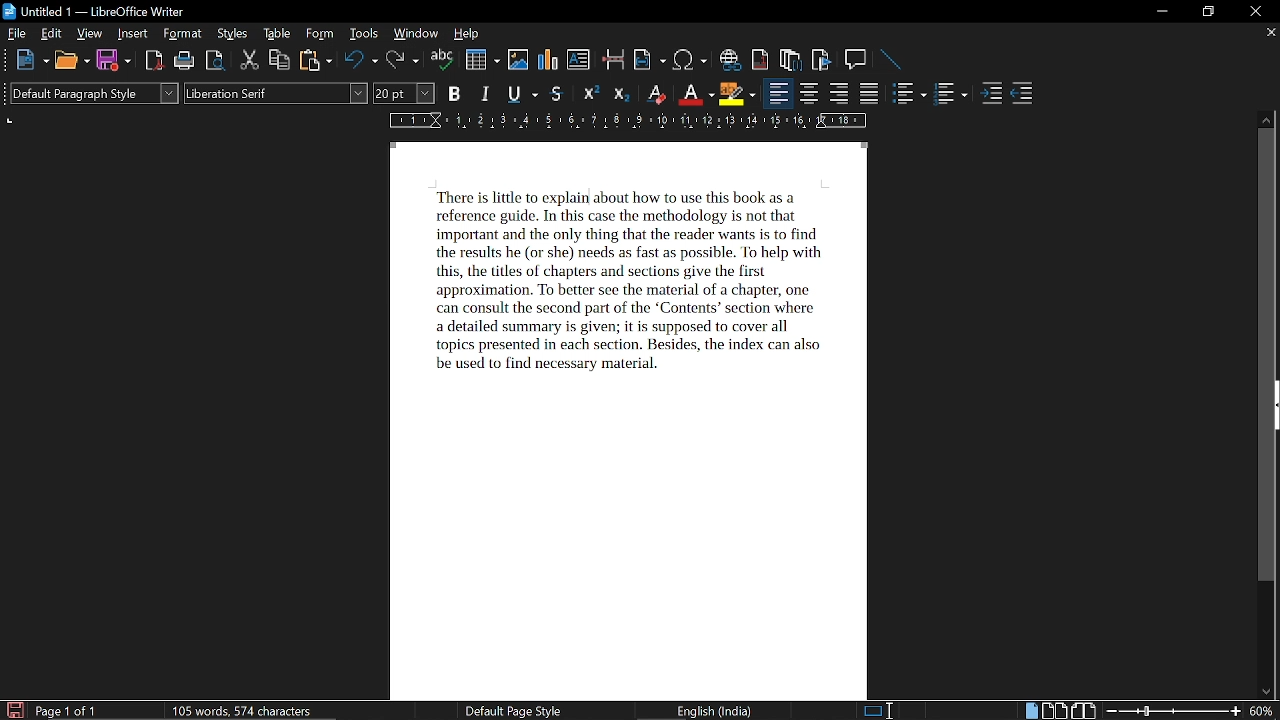 Image resolution: width=1280 pixels, height=720 pixels. Describe the element at coordinates (32, 61) in the screenshot. I see `new` at that location.